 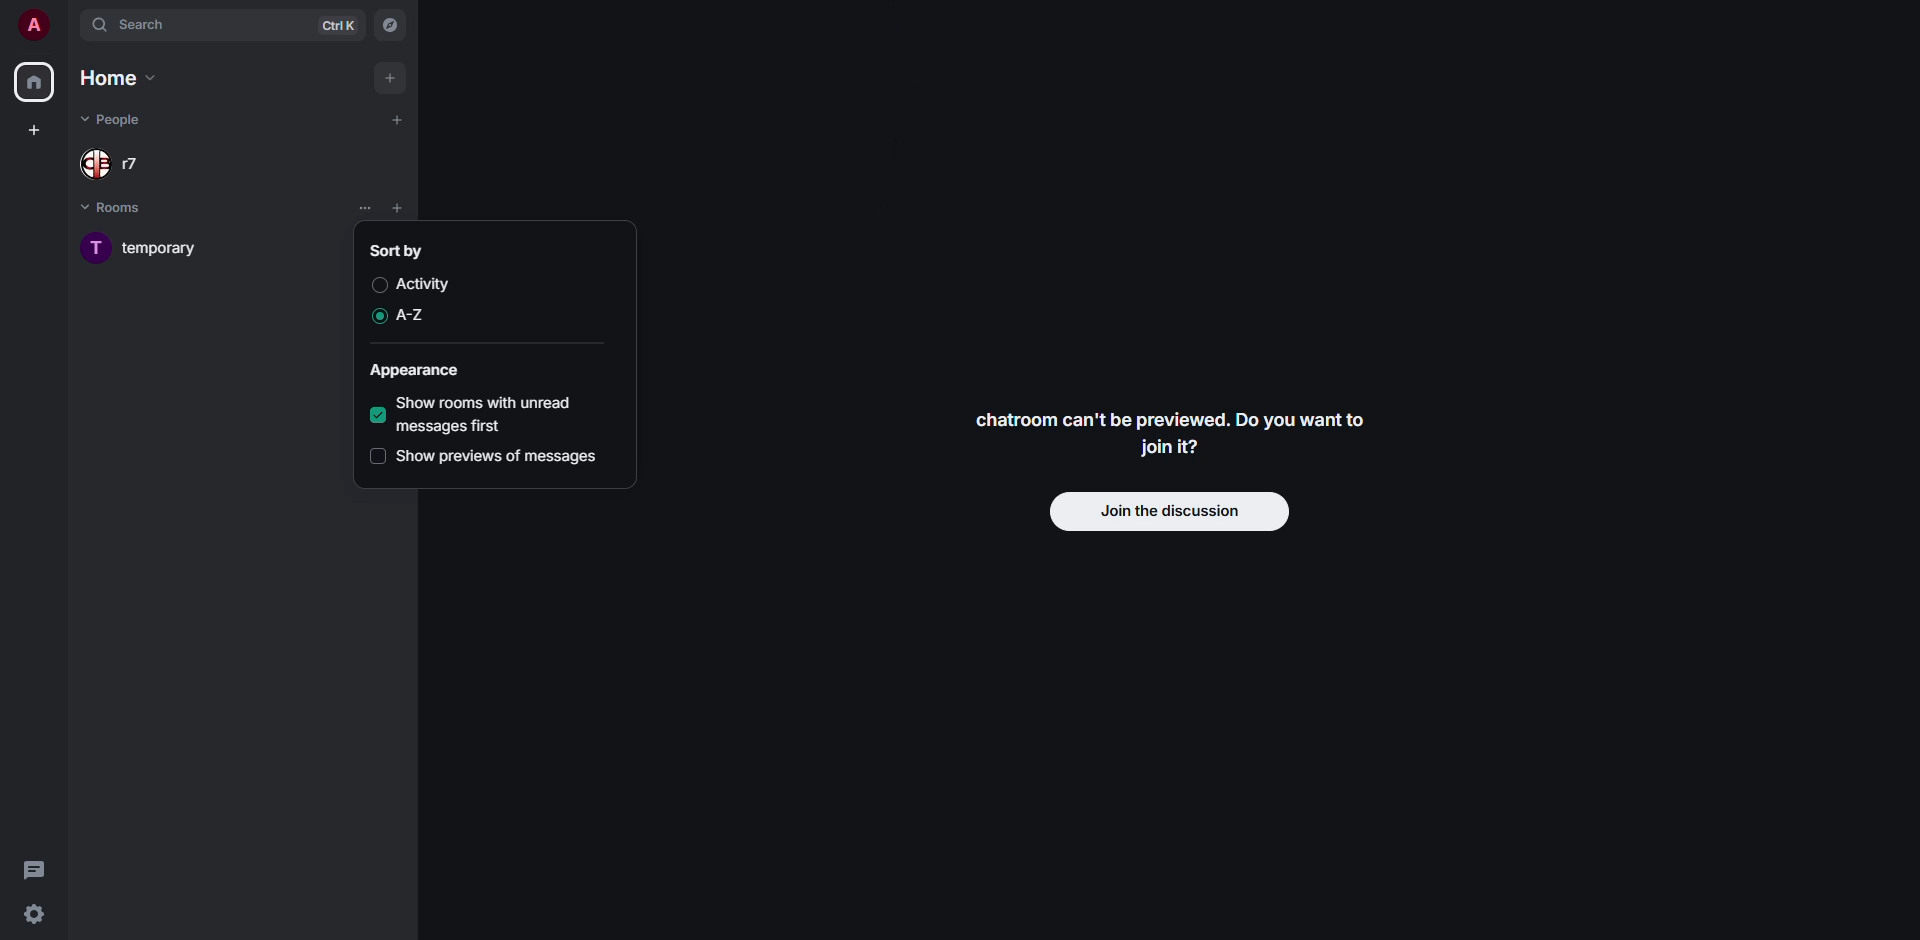 What do you see at coordinates (374, 456) in the screenshot?
I see `disabled` at bounding box center [374, 456].